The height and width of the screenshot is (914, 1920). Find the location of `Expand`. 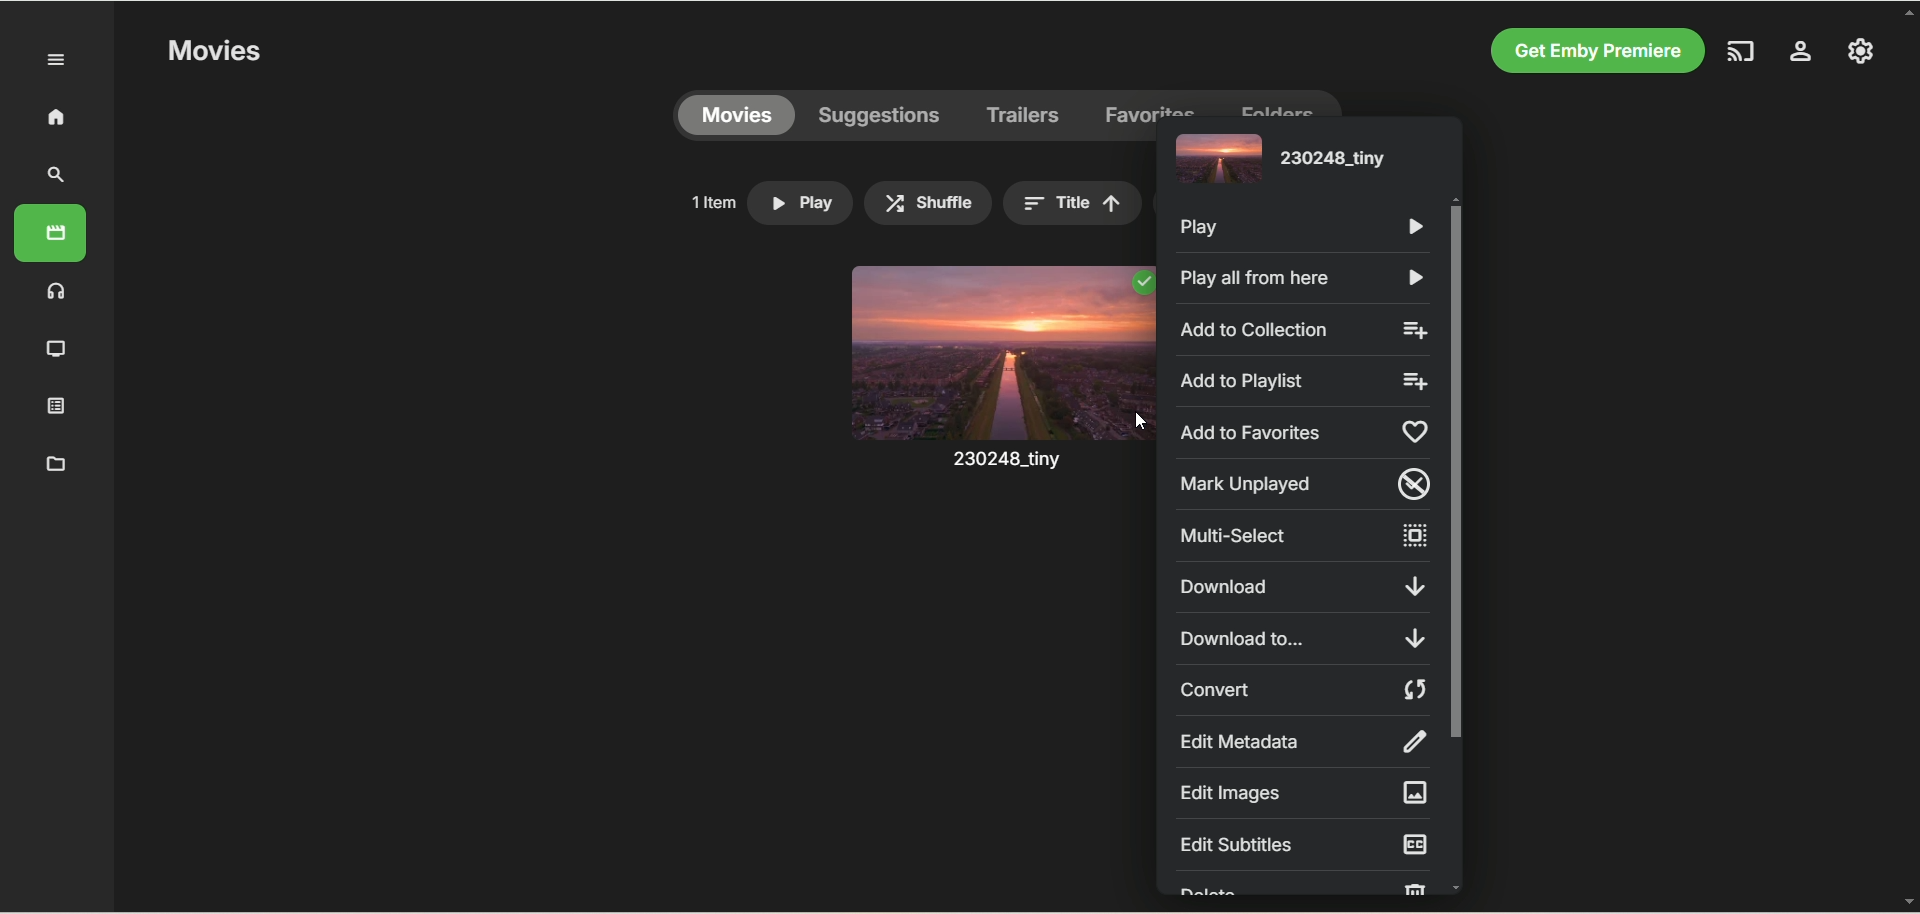

Expand is located at coordinates (57, 61).